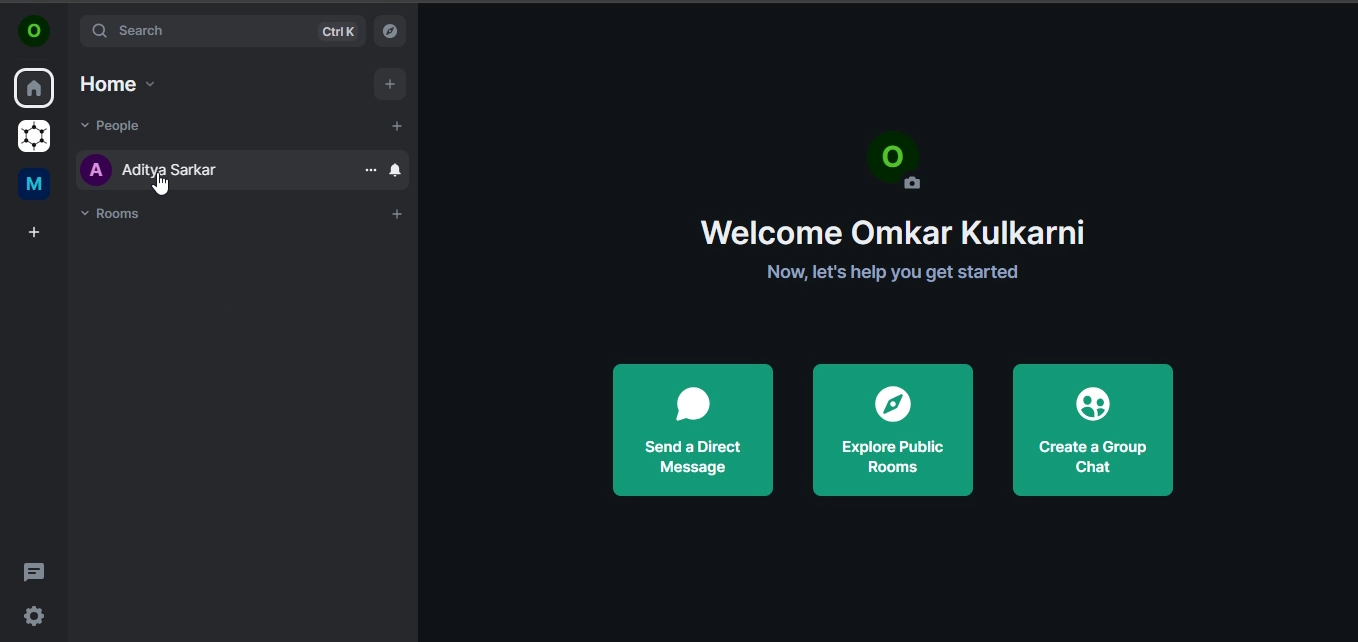 This screenshot has width=1358, height=642. I want to click on Avatar, so click(896, 161).